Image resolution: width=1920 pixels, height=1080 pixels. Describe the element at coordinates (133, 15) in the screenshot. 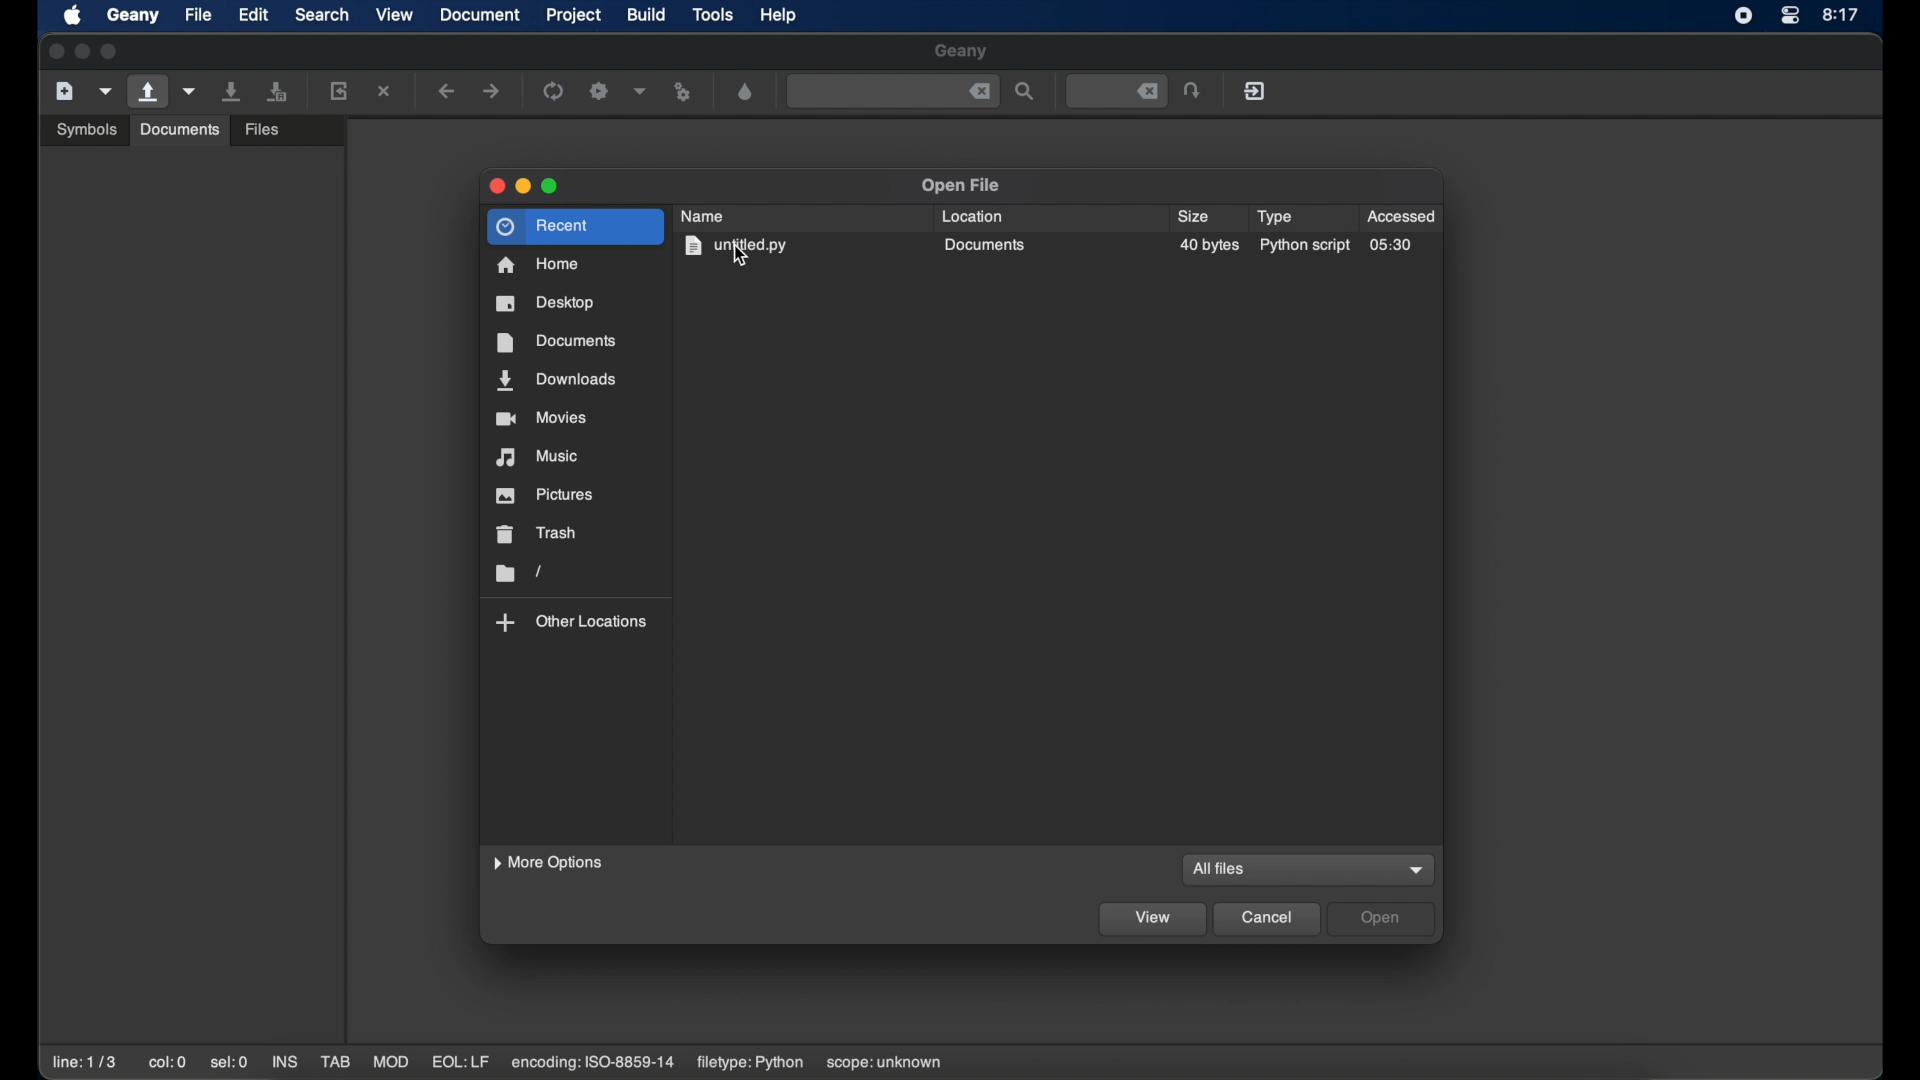

I see `geany` at that location.